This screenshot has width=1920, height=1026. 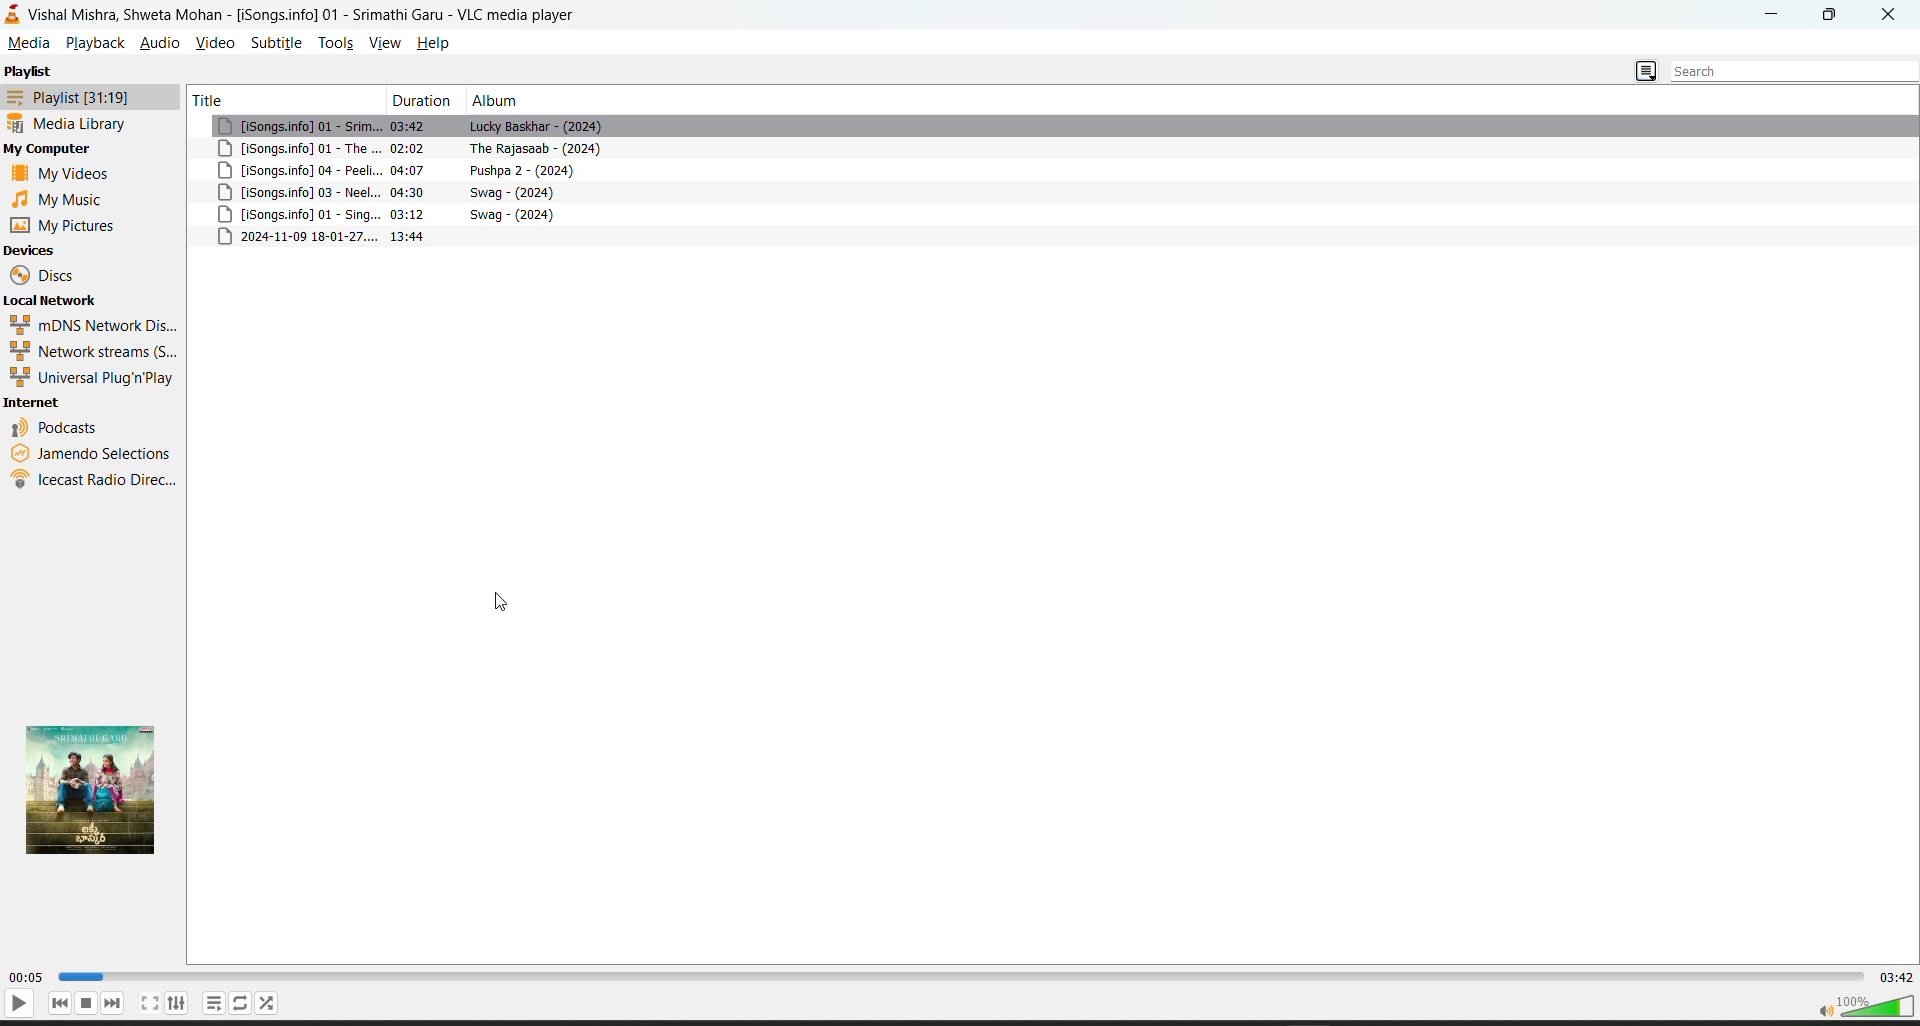 I want to click on playlist, so click(x=31, y=73).